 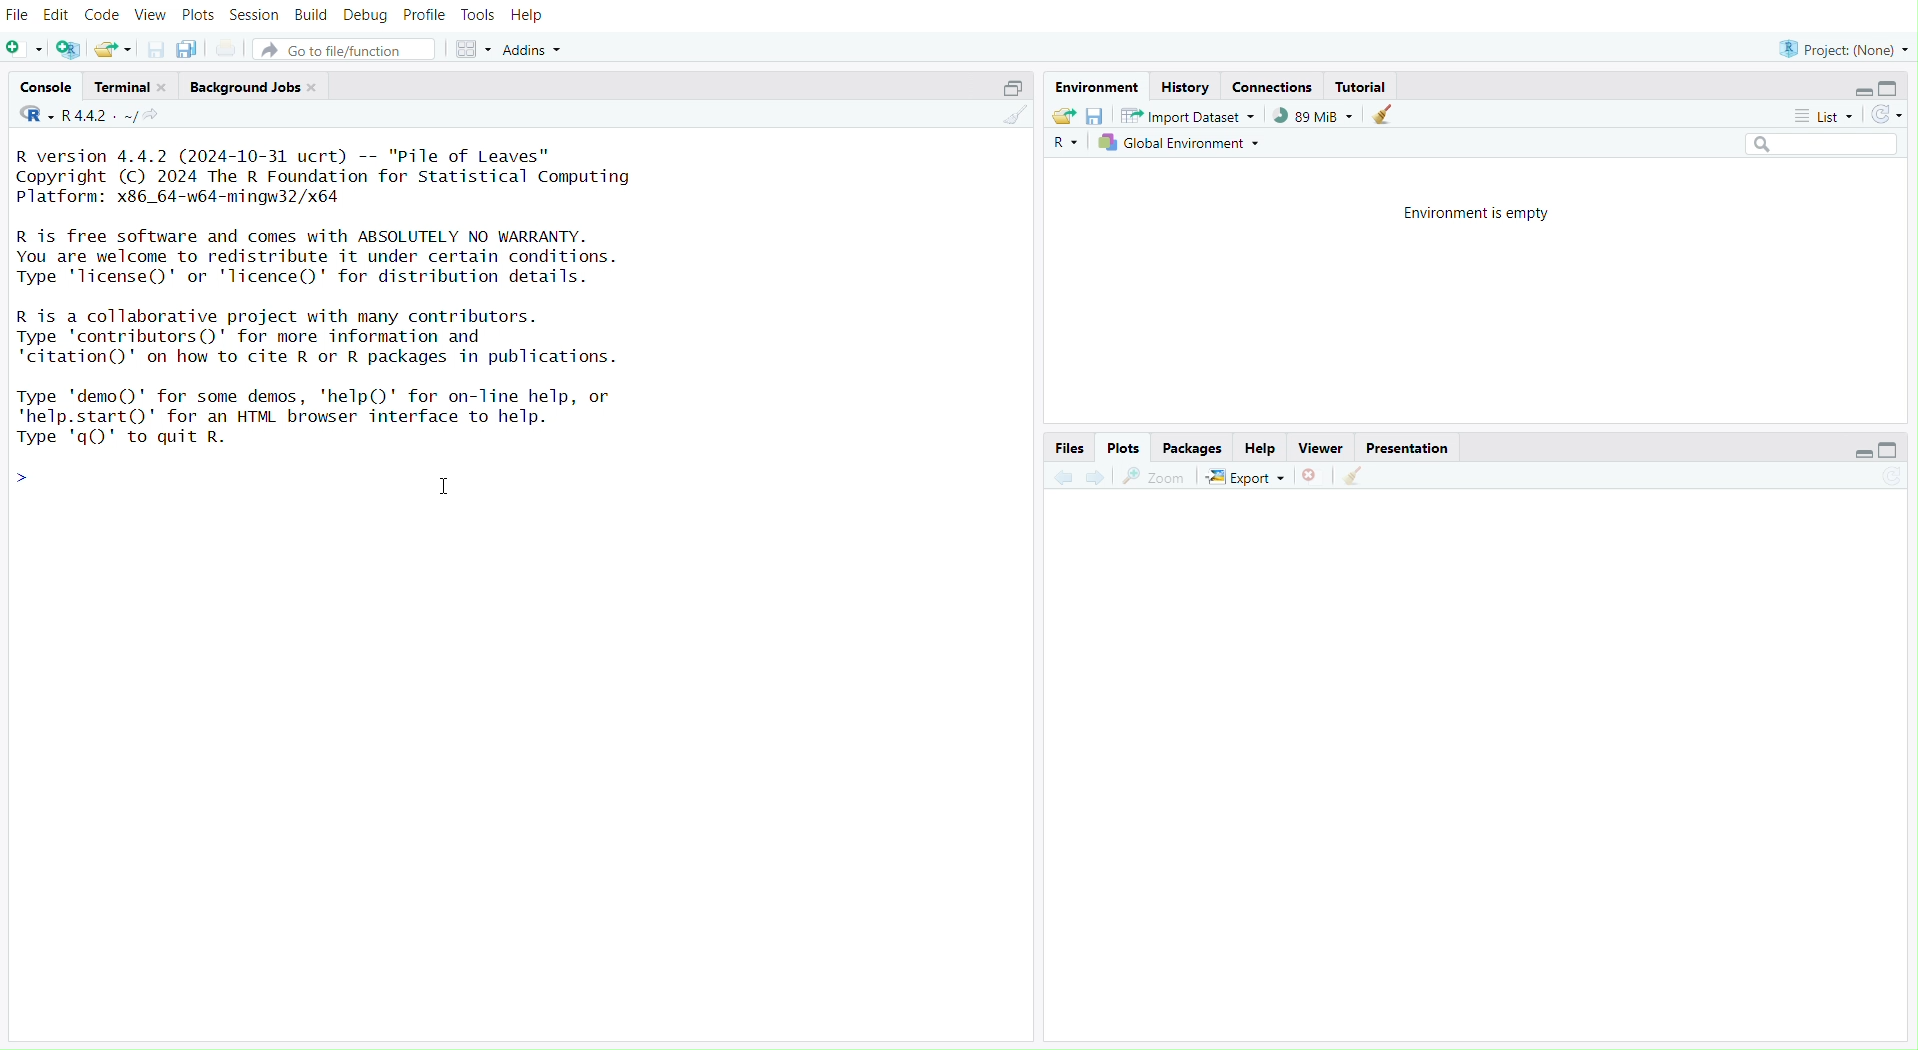 I want to click on View the current working directory, so click(x=172, y=116).